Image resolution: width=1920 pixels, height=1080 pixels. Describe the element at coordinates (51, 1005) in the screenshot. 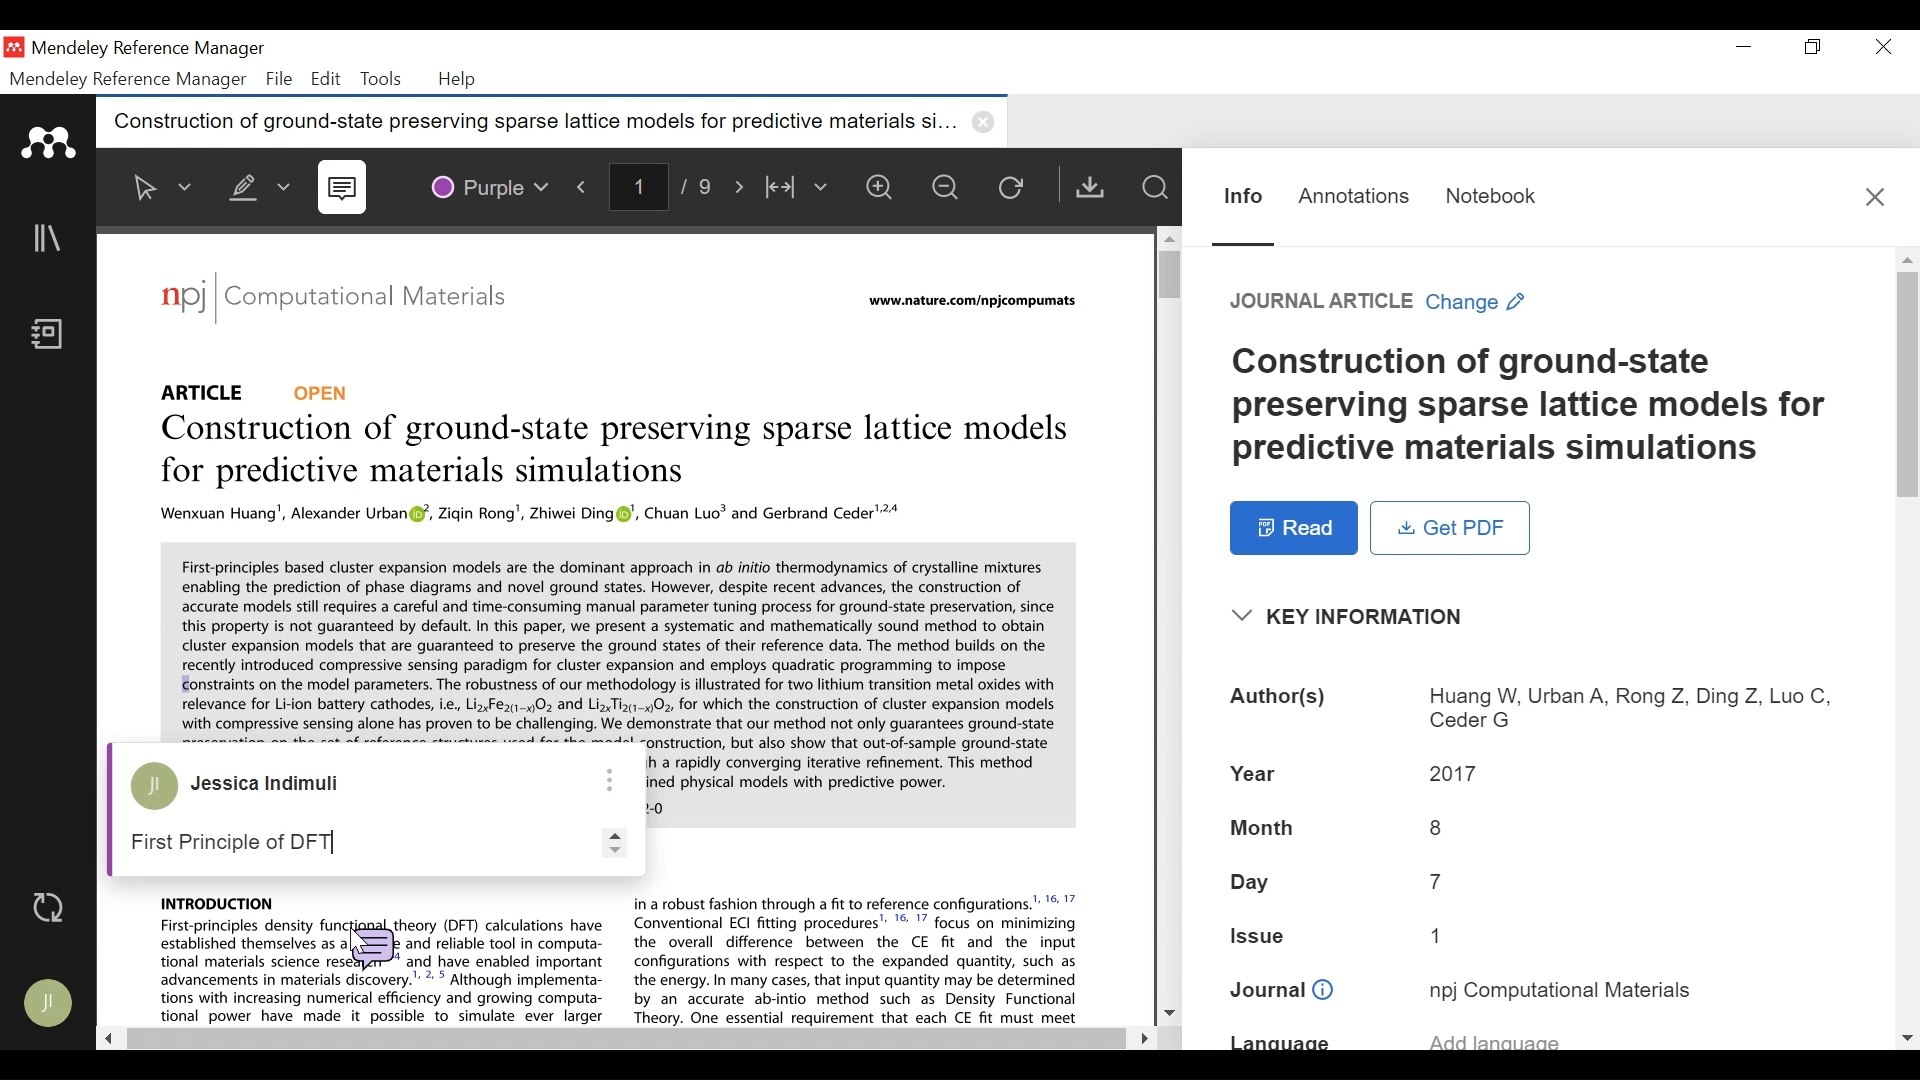

I see `Avatar` at that location.